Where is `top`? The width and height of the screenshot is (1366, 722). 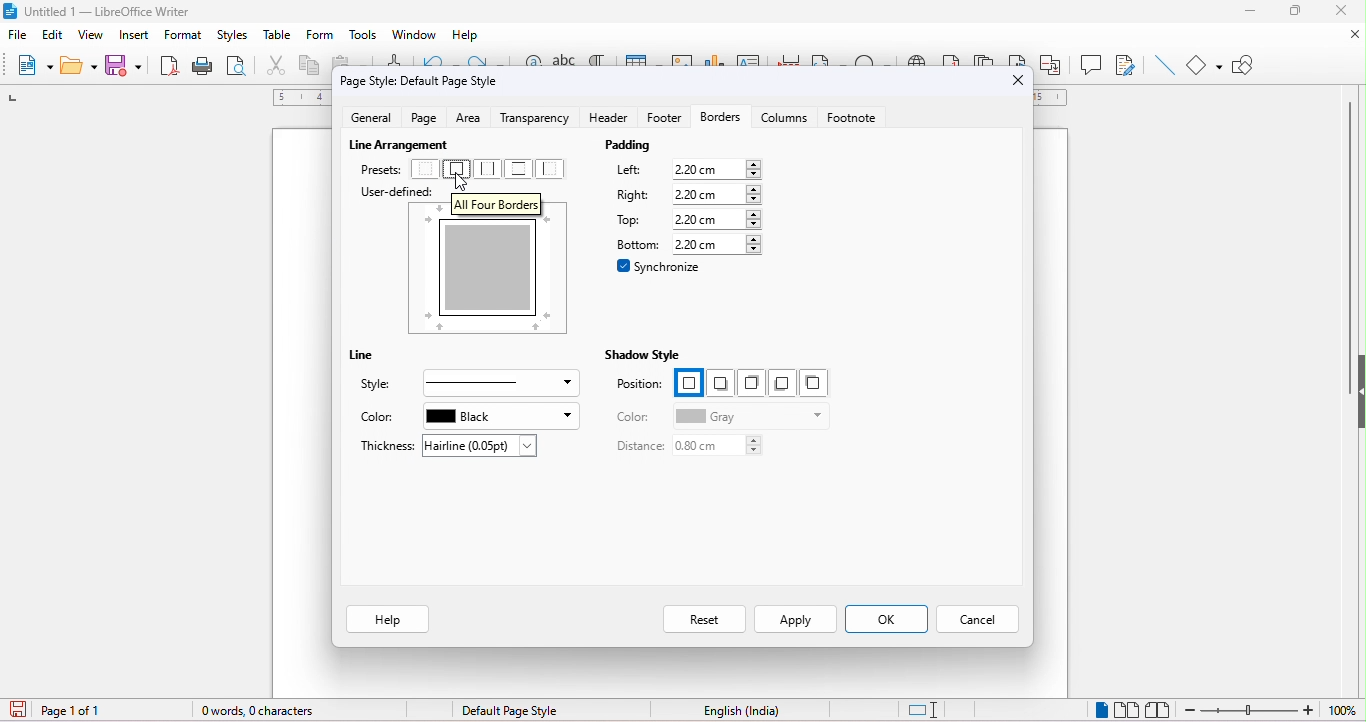 top is located at coordinates (632, 221).